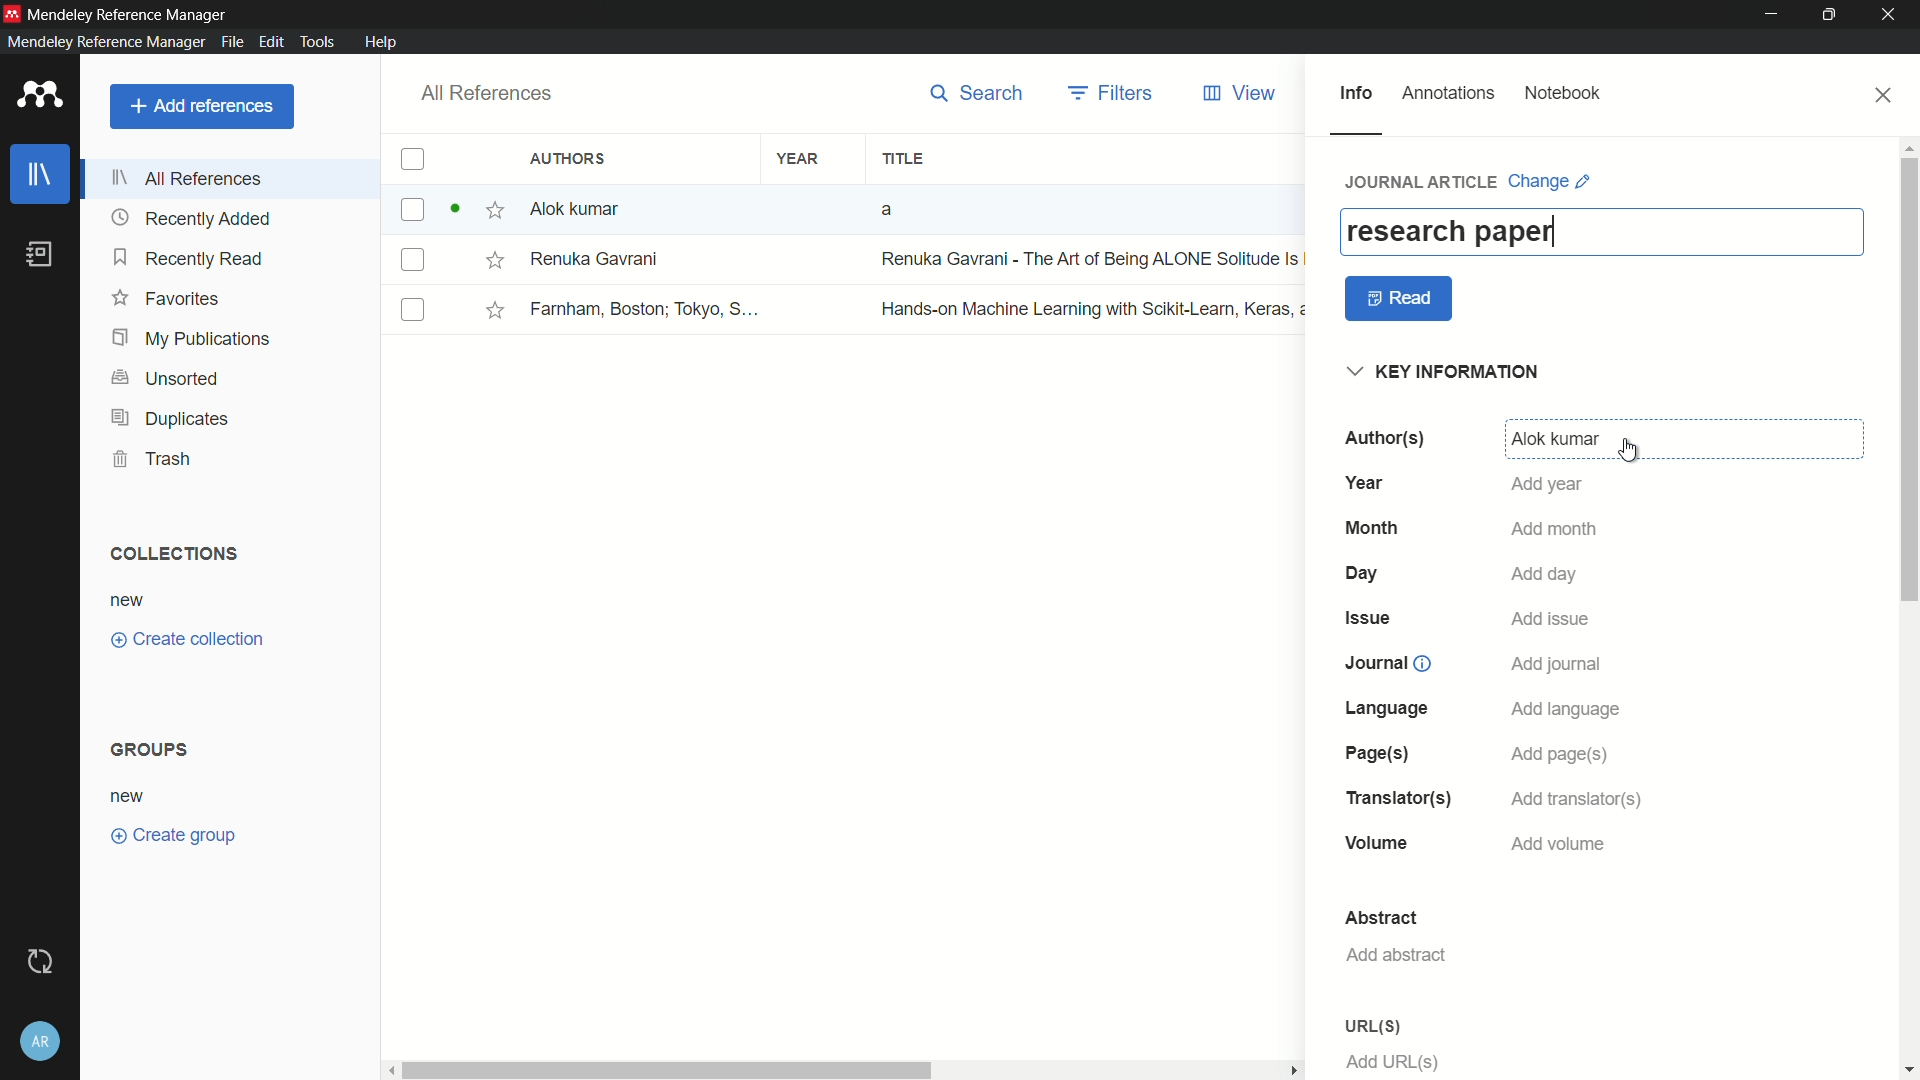 This screenshot has height=1080, width=1920. I want to click on unsorted, so click(167, 380).